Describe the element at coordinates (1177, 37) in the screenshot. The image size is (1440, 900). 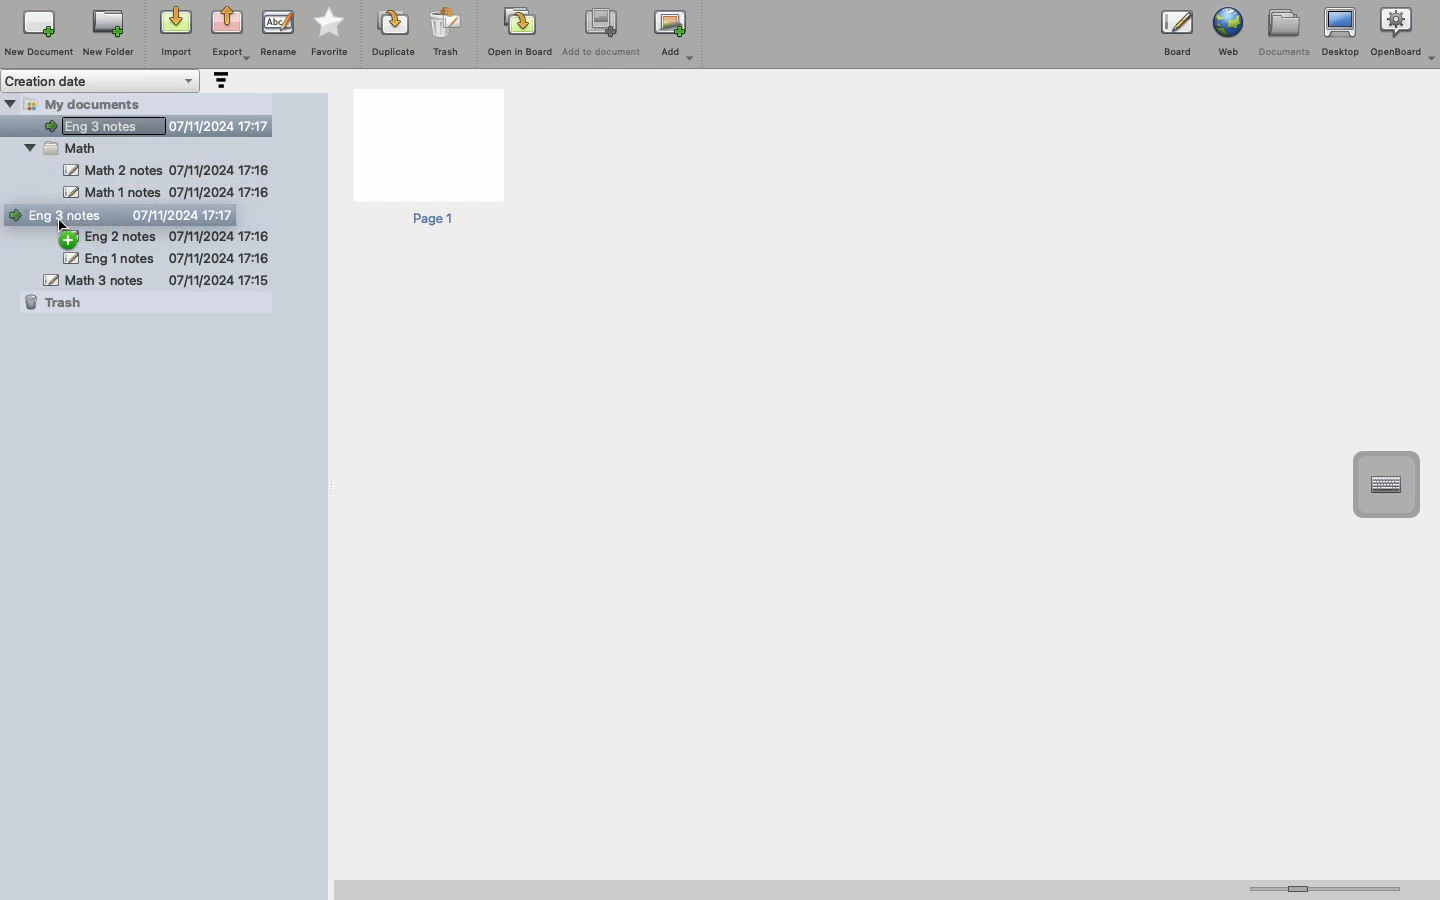
I see `Board` at that location.